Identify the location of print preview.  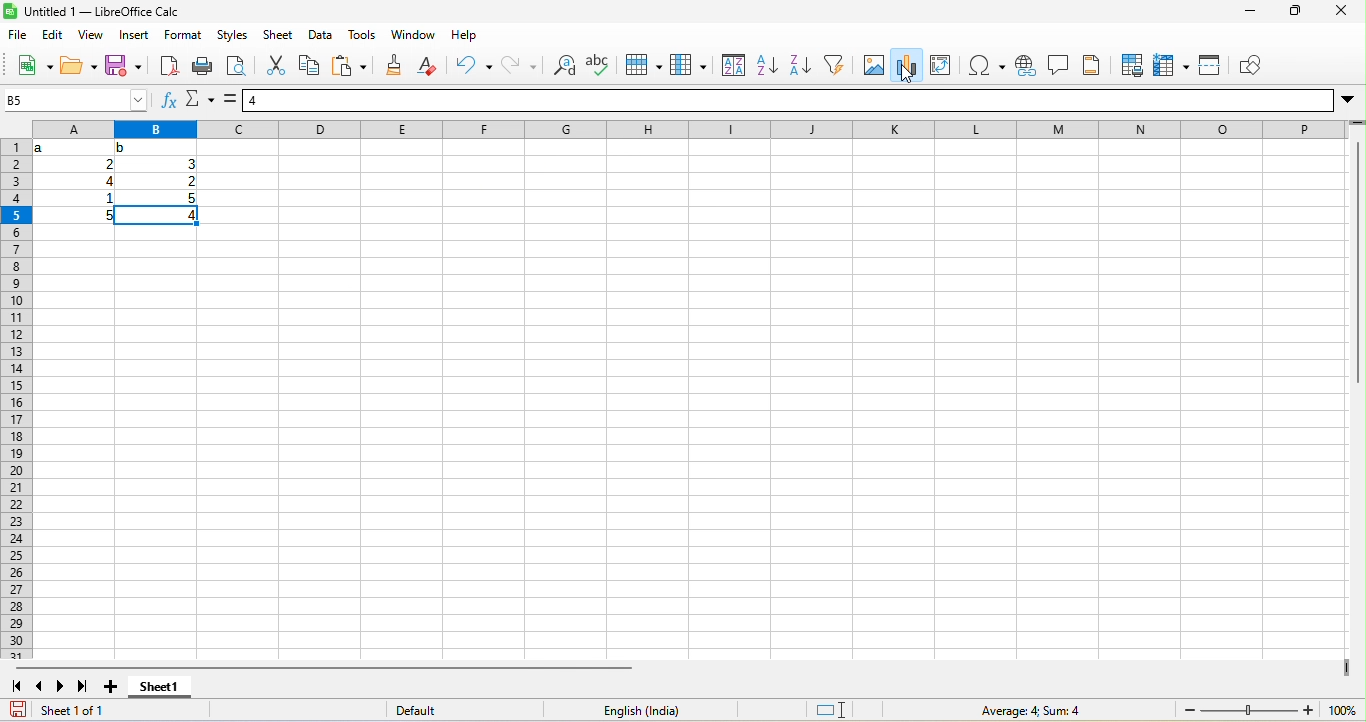
(237, 64).